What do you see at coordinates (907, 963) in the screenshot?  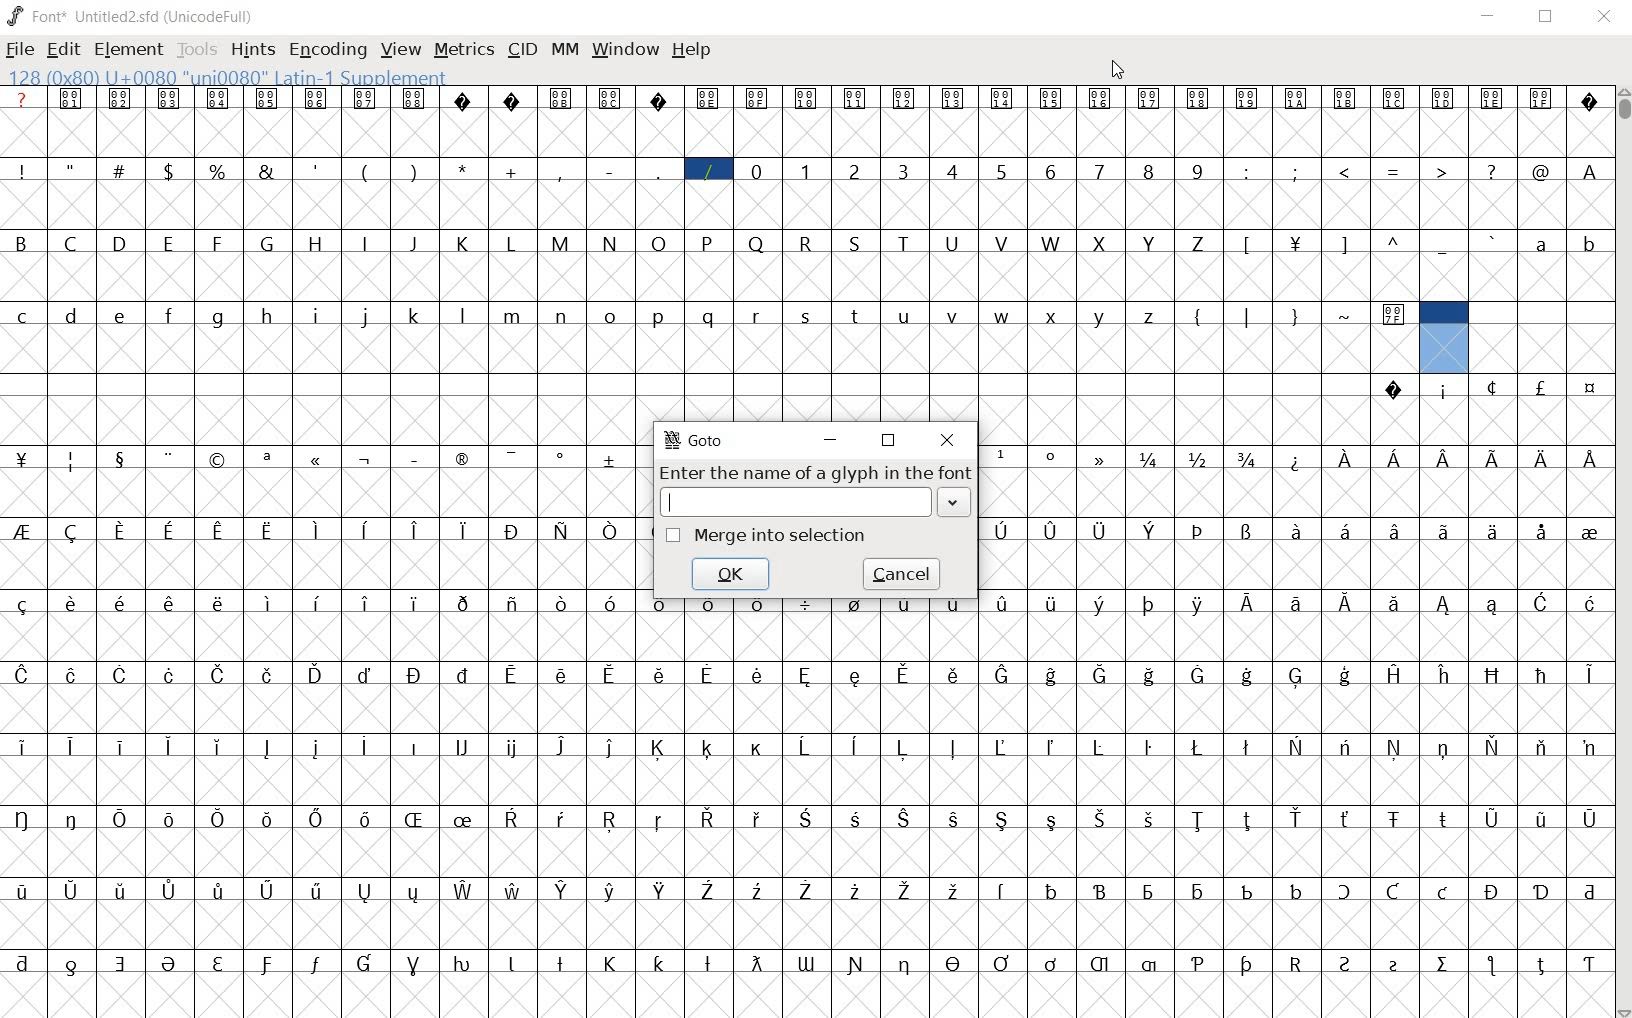 I see `Symbol` at bounding box center [907, 963].